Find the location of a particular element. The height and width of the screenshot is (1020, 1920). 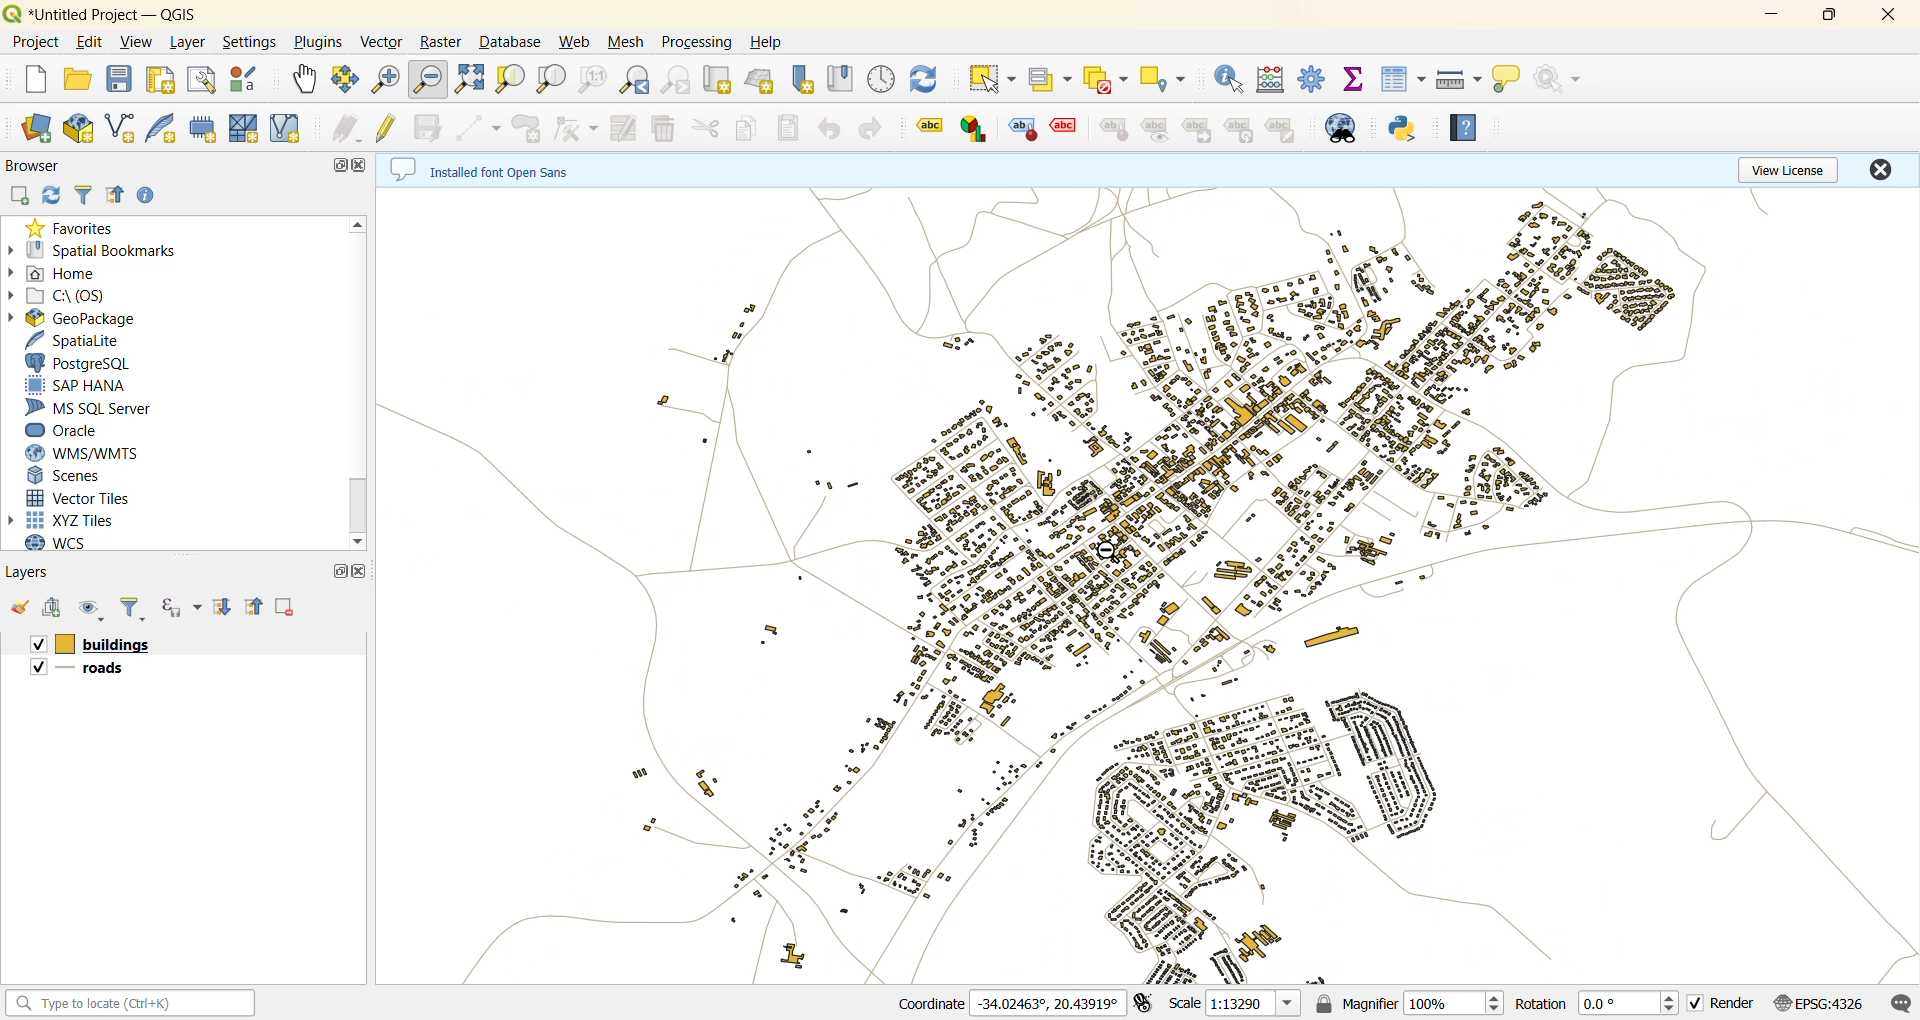

calculator is located at coordinates (1271, 79).